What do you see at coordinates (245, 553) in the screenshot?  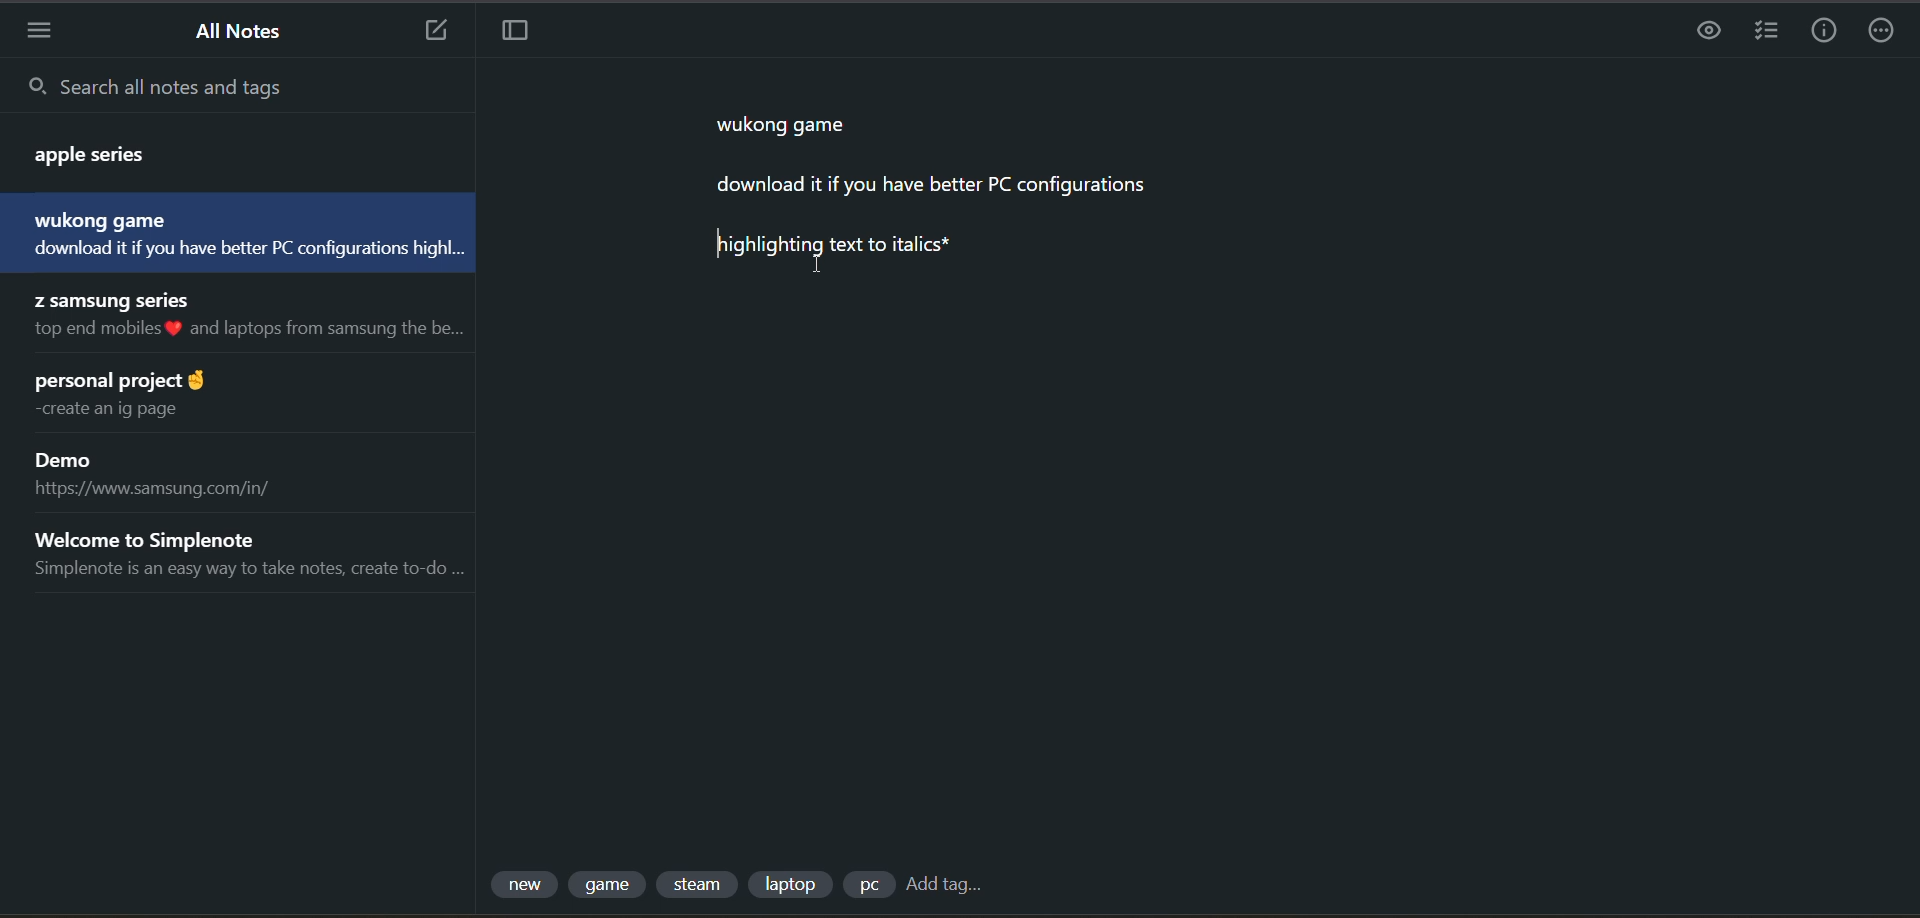 I see `note title and preview` at bounding box center [245, 553].